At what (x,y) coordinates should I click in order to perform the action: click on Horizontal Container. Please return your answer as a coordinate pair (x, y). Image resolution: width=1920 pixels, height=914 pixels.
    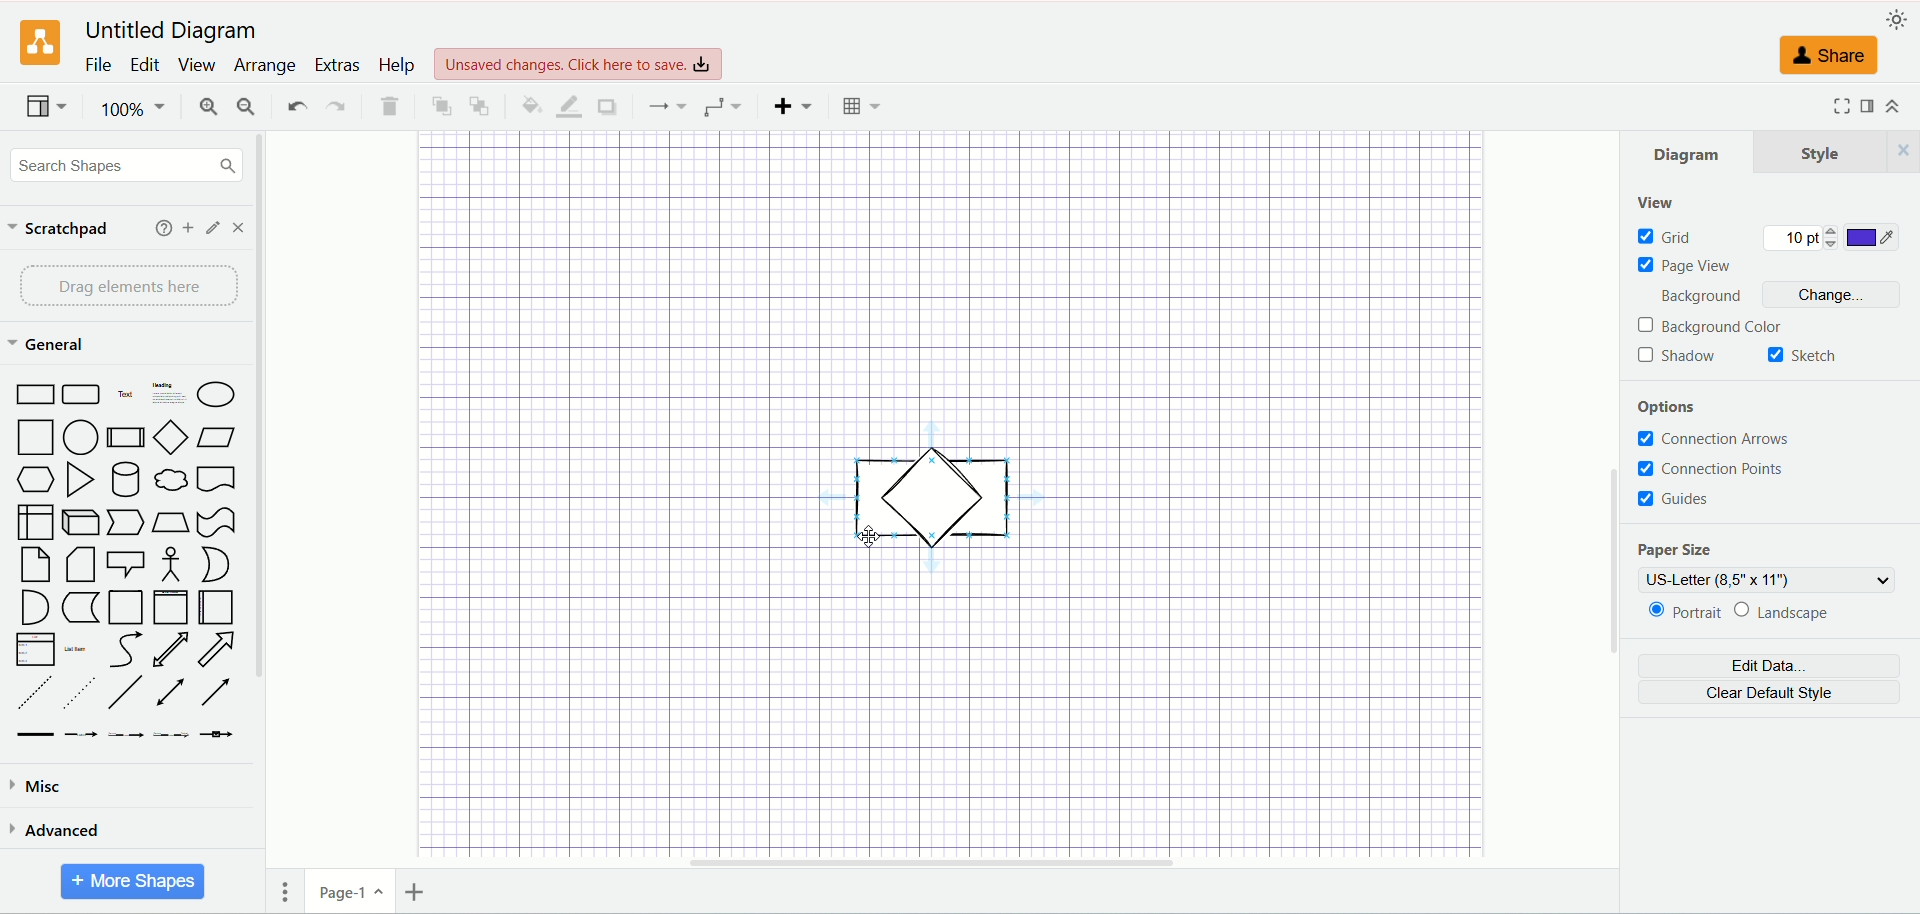
    Looking at the image, I should click on (220, 607).